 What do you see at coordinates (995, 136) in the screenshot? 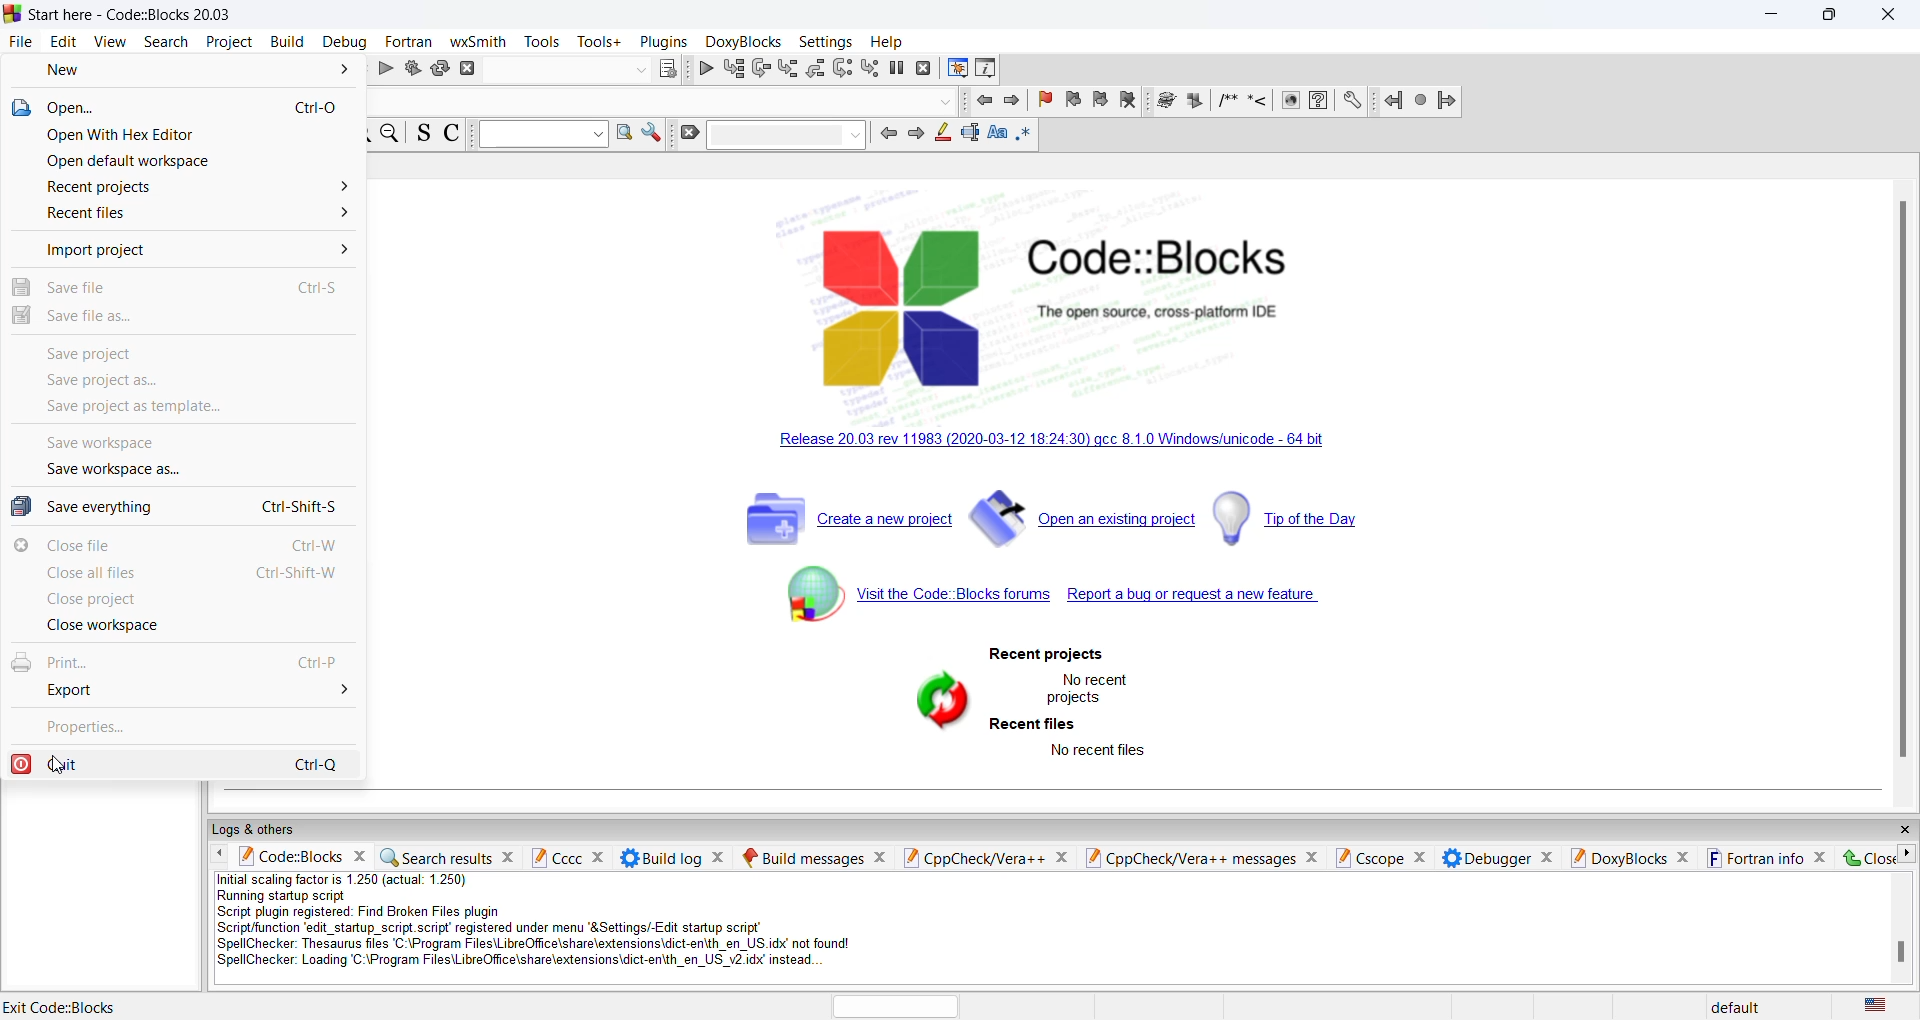
I see `match case` at bounding box center [995, 136].